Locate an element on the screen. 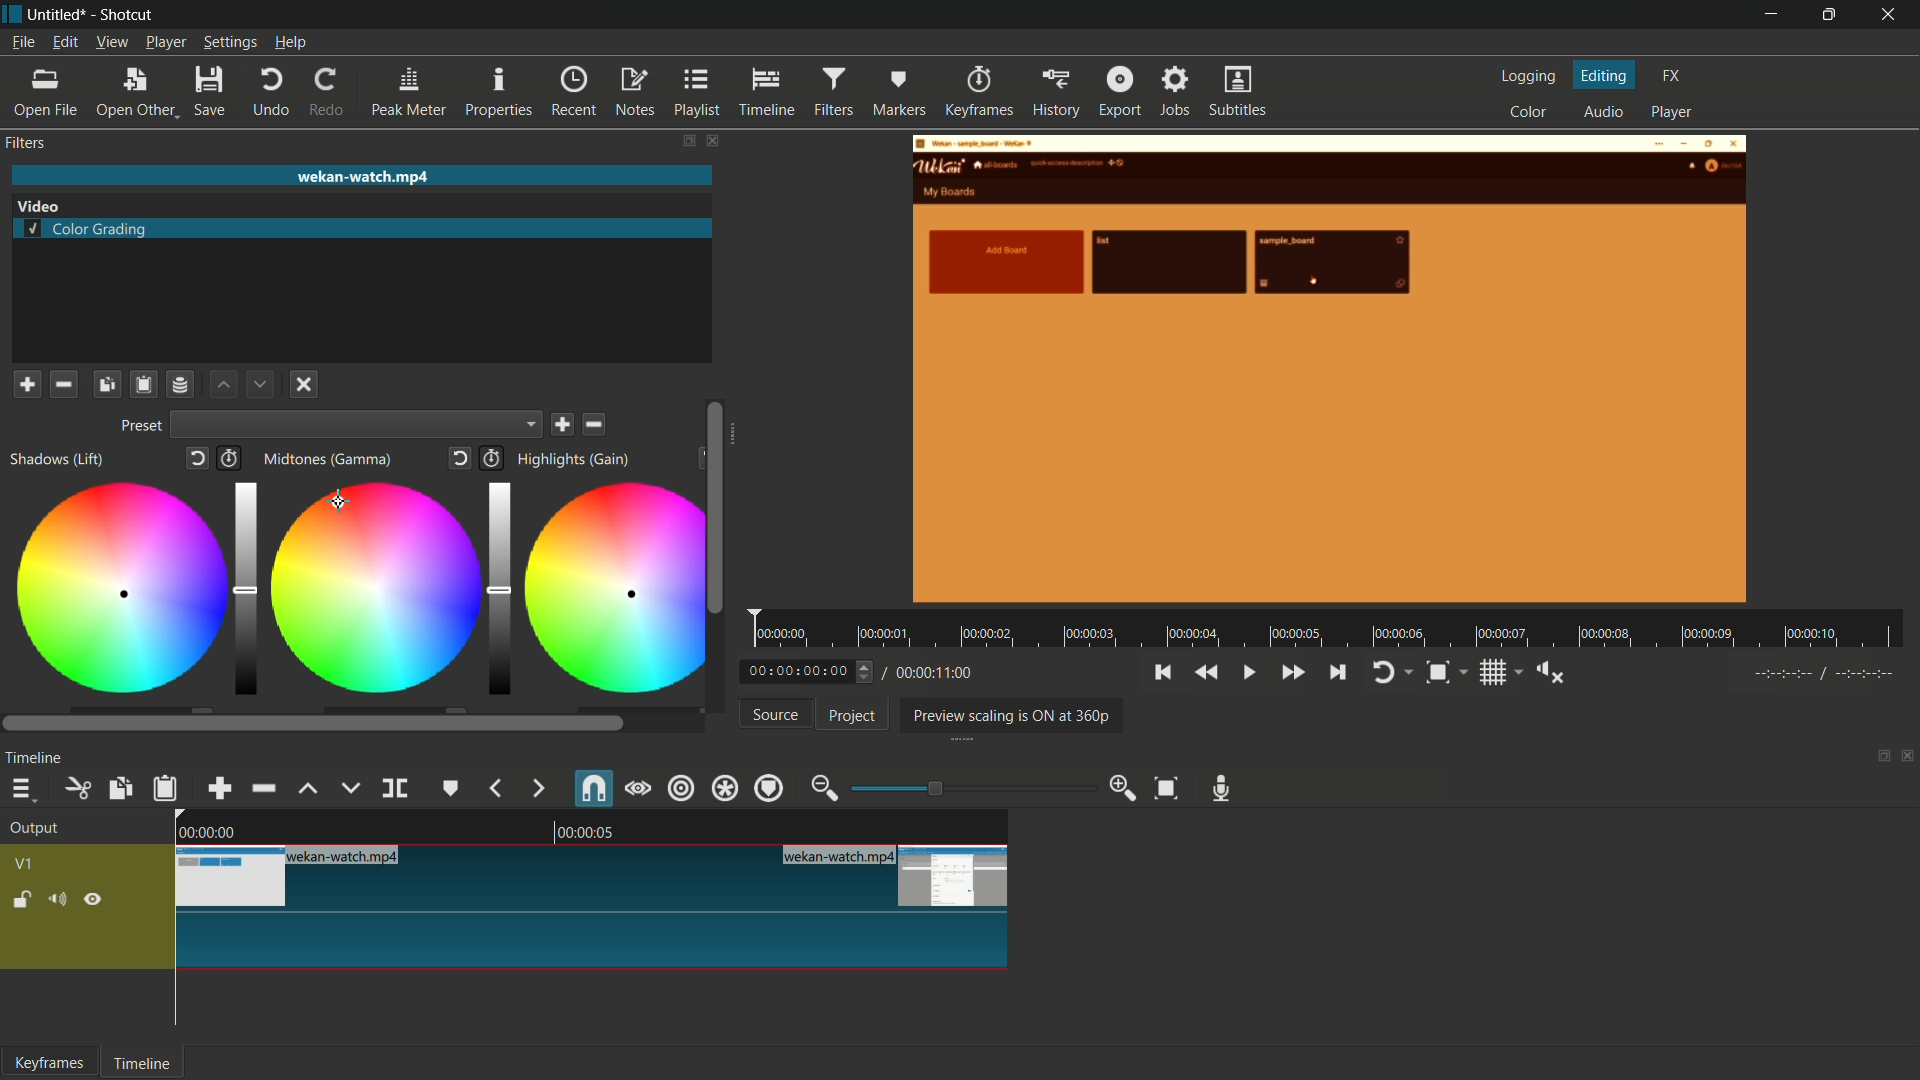 The image size is (1920, 1080). output is located at coordinates (35, 831).